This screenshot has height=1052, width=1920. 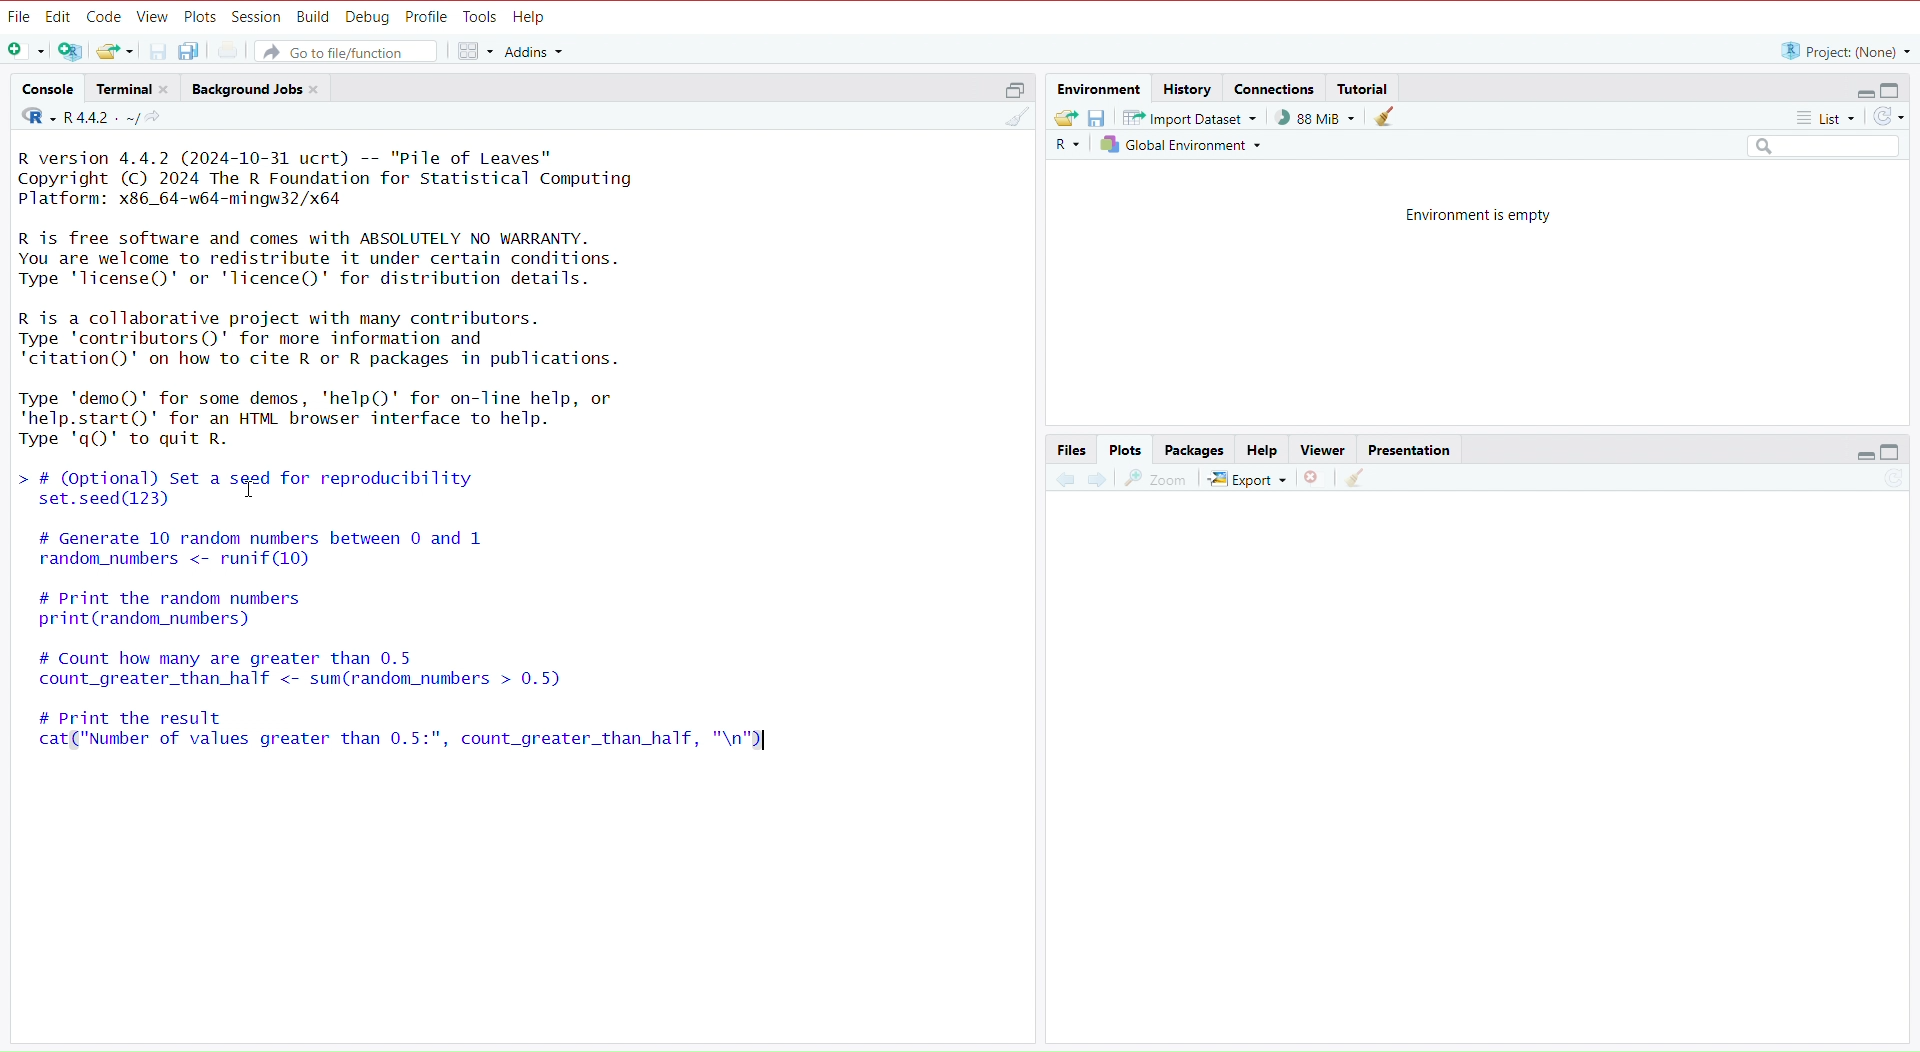 What do you see at coordinates (530, 16) in the screenshot?
I see `Help` at bounding box center [530, 16].